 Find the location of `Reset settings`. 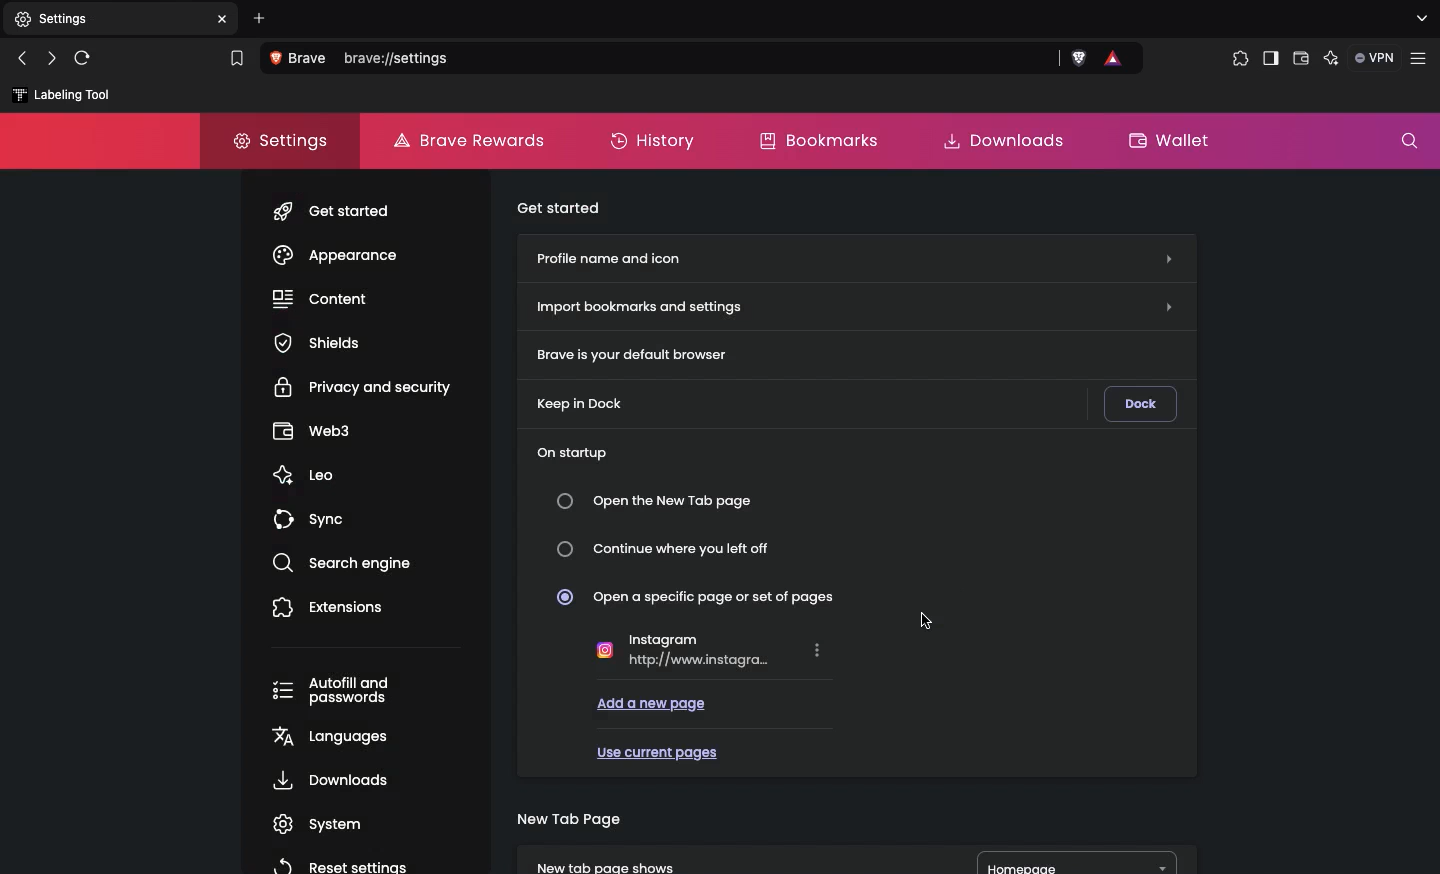

Reset settings is located at coordinates (340, 863).